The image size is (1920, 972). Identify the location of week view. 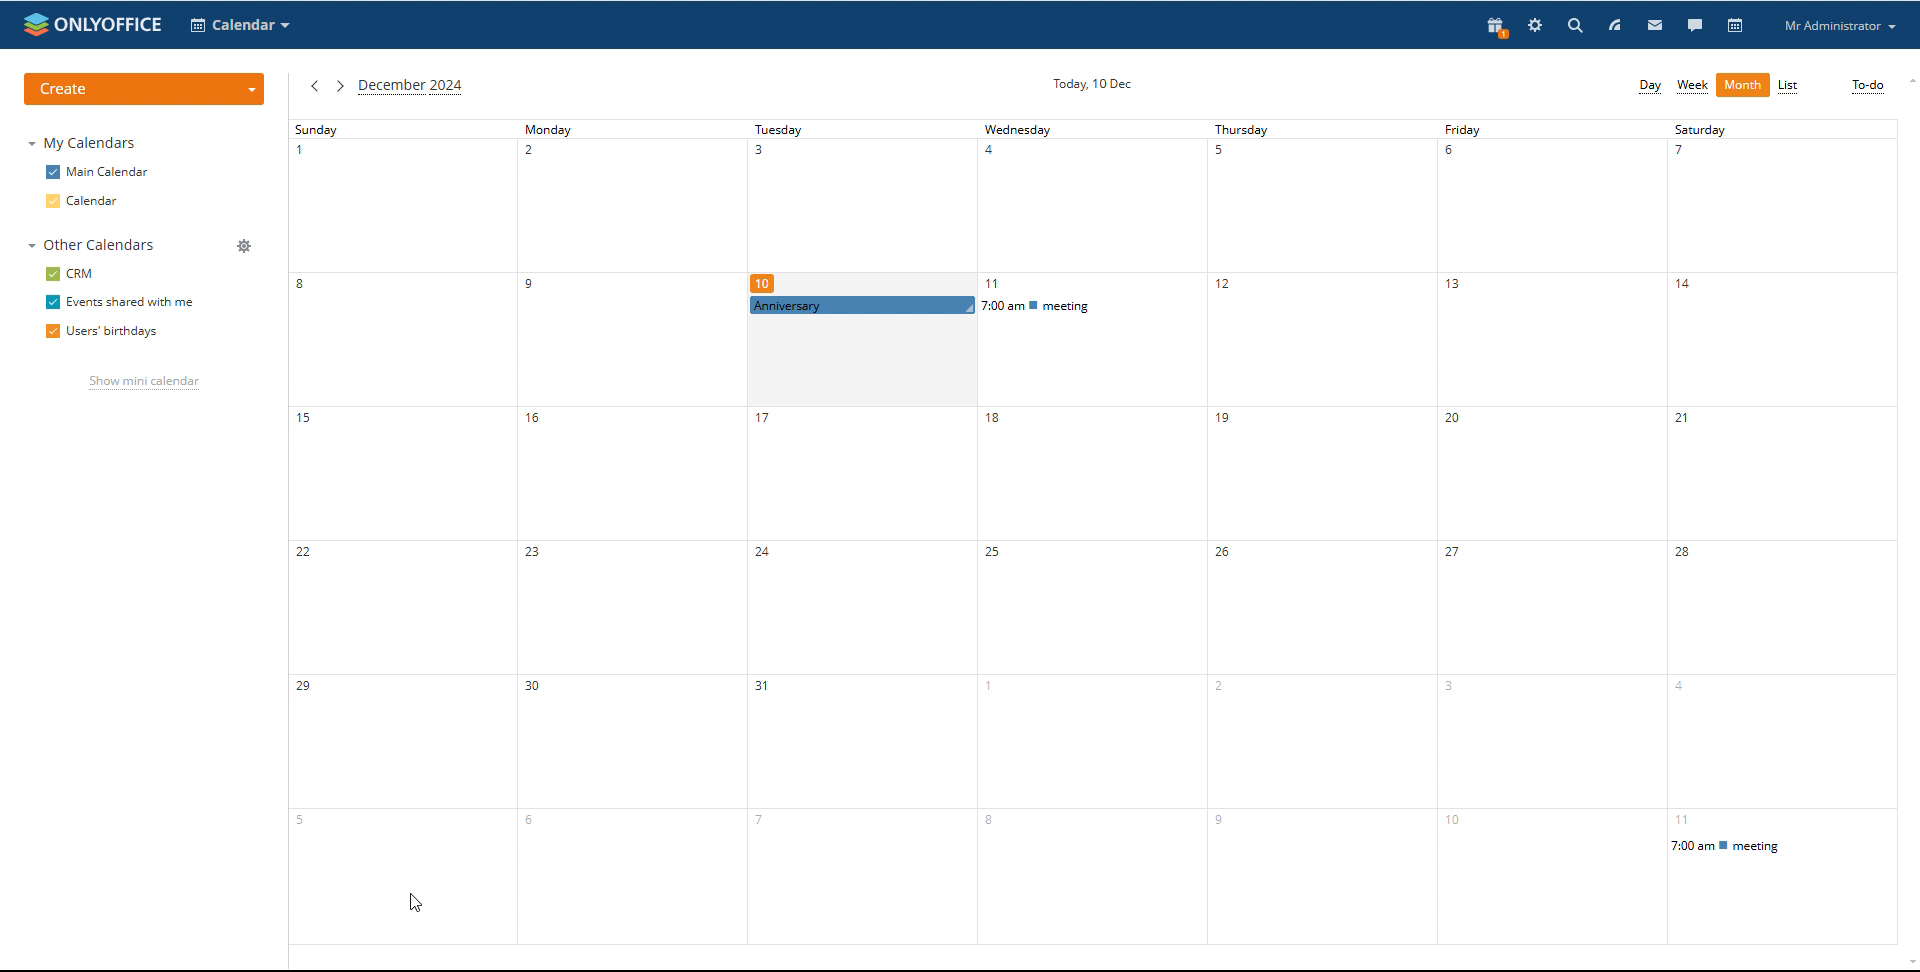
(1693, 86).